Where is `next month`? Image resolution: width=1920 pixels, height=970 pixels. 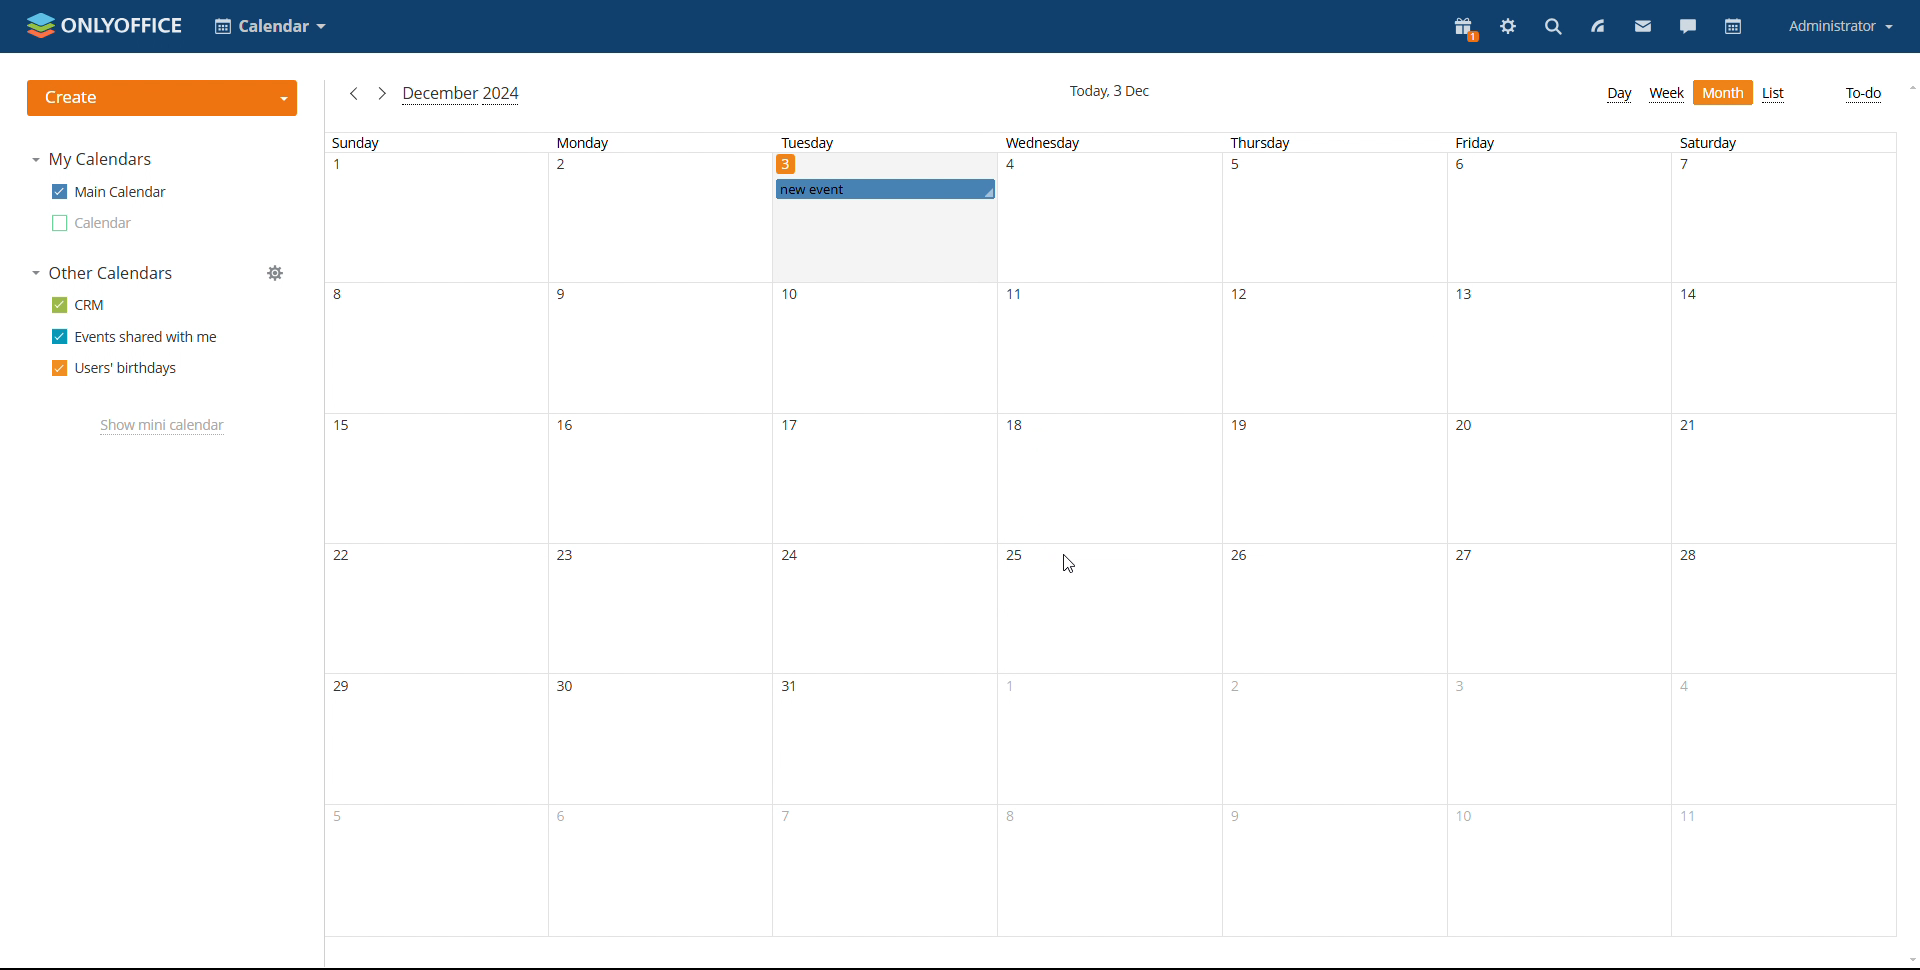
next month is located at coordinates (382, 95).